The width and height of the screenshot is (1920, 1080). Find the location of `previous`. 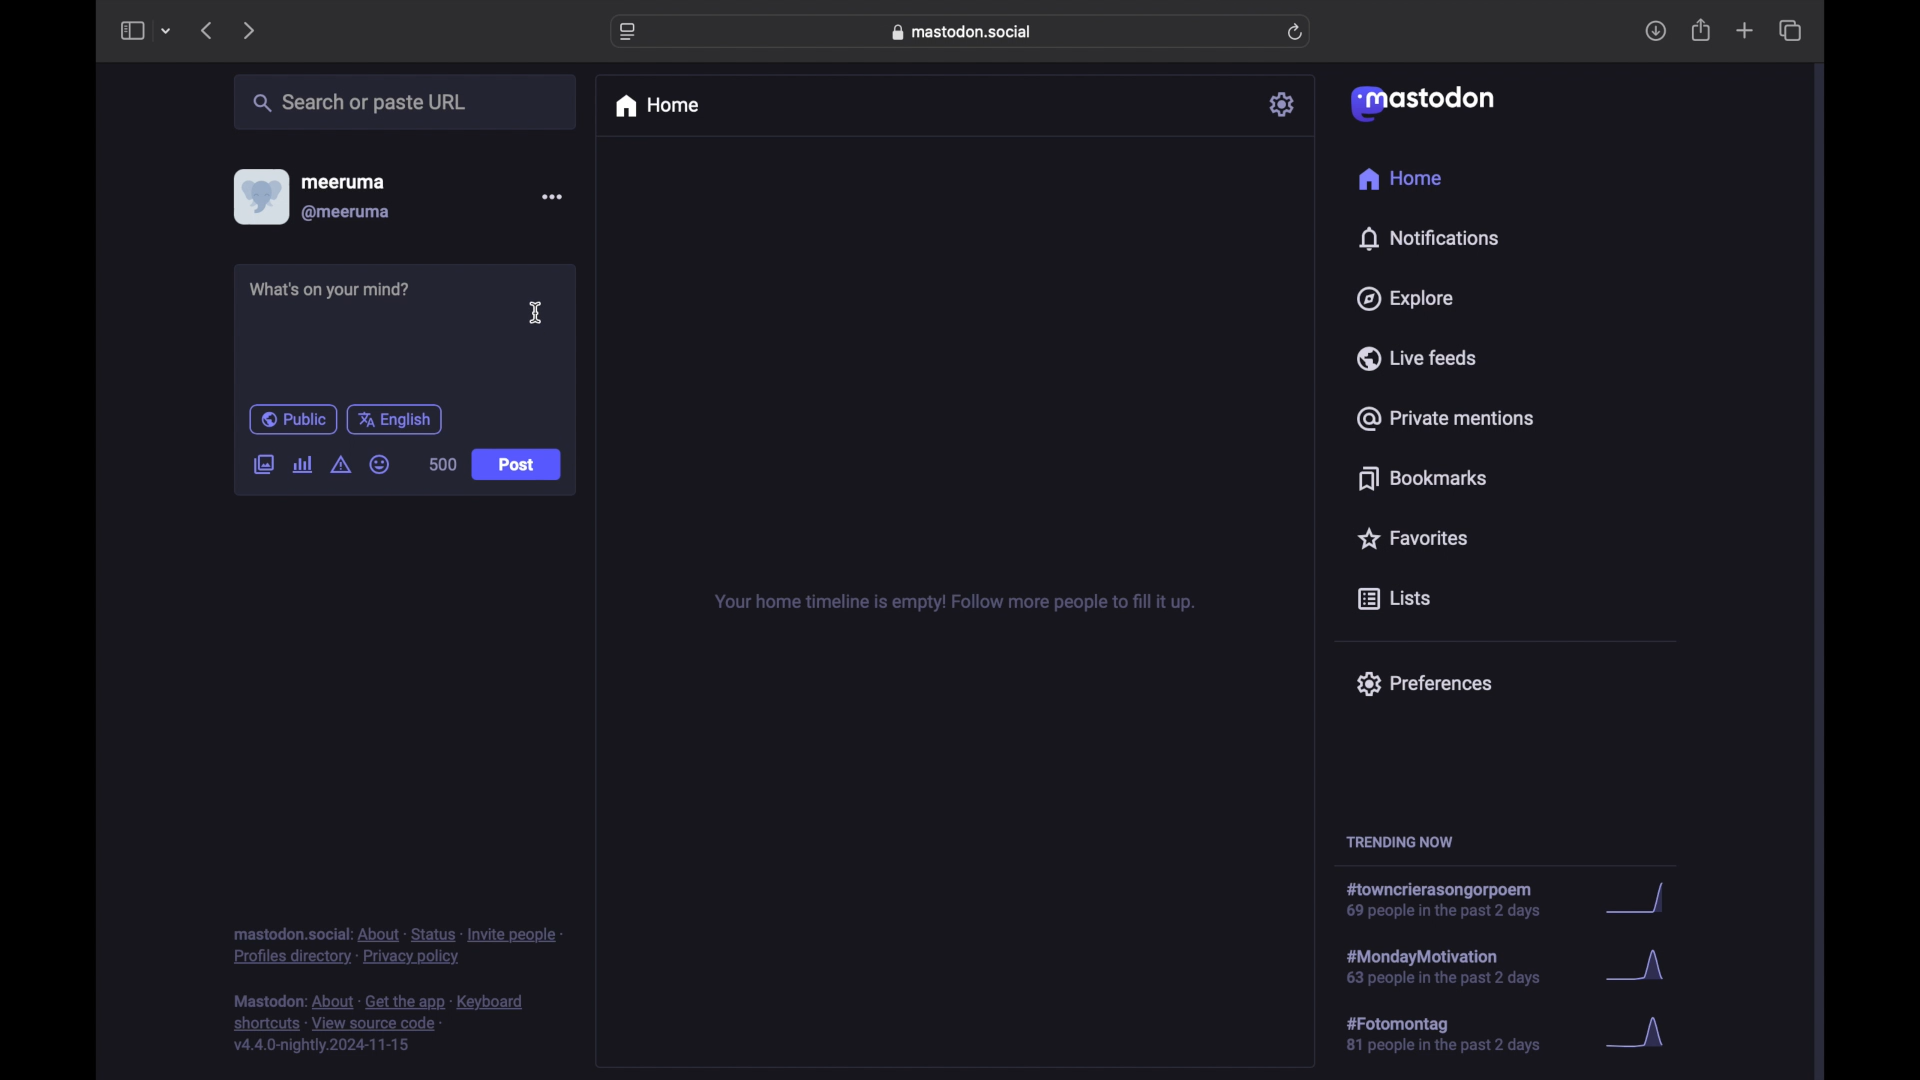

previous is located at coordinates (206, 30).